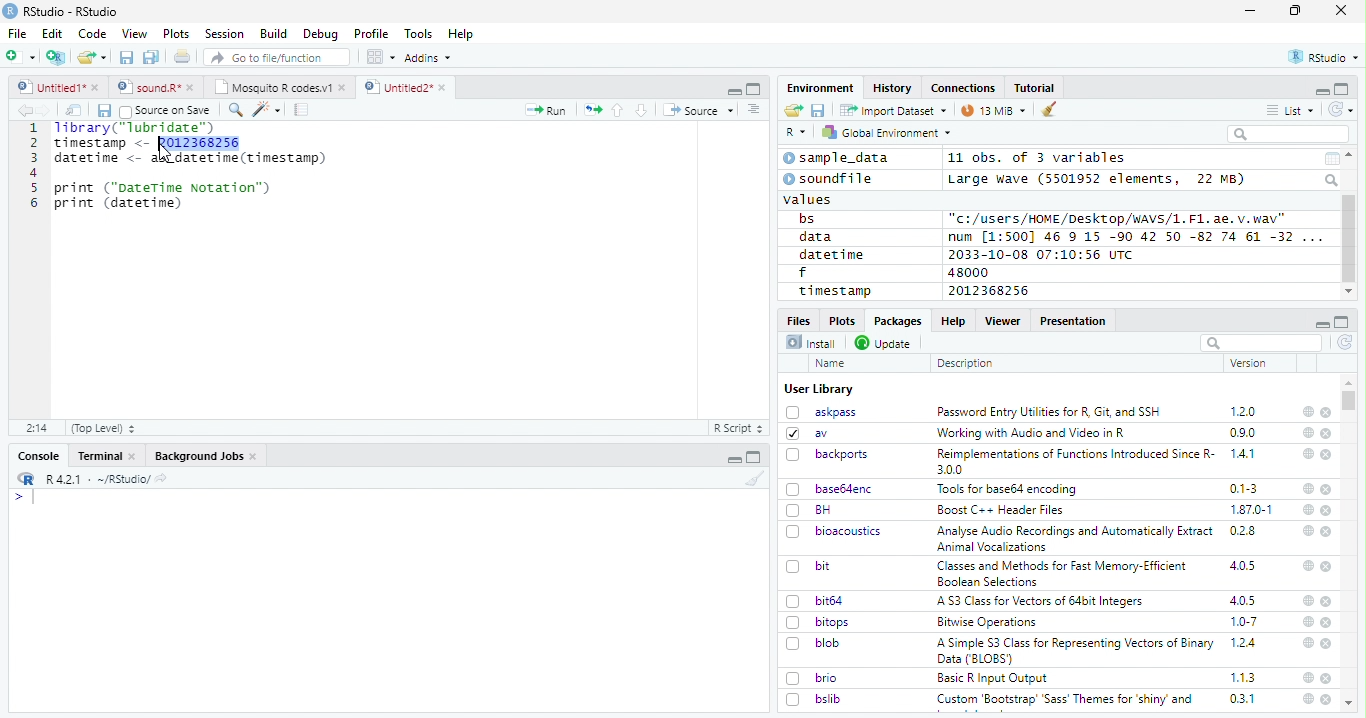 The width and height of the screenshot is (1366, 718). Describe the element at coordinates (830, 455) in the screenshot. I see `backports` at that location.